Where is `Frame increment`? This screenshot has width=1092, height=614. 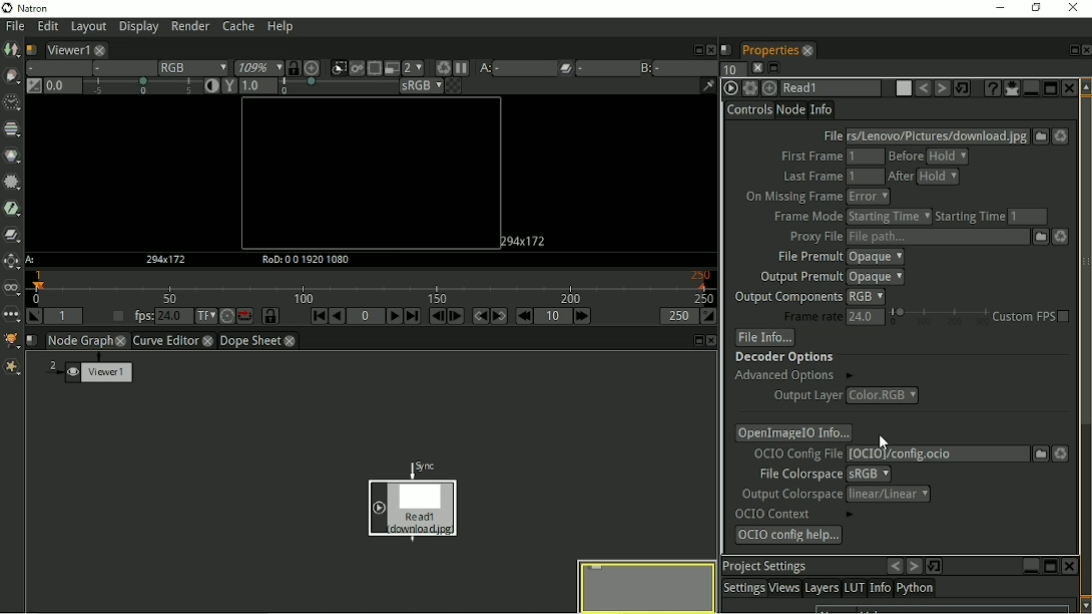 Frame increment is located at coordinates (553, 317).